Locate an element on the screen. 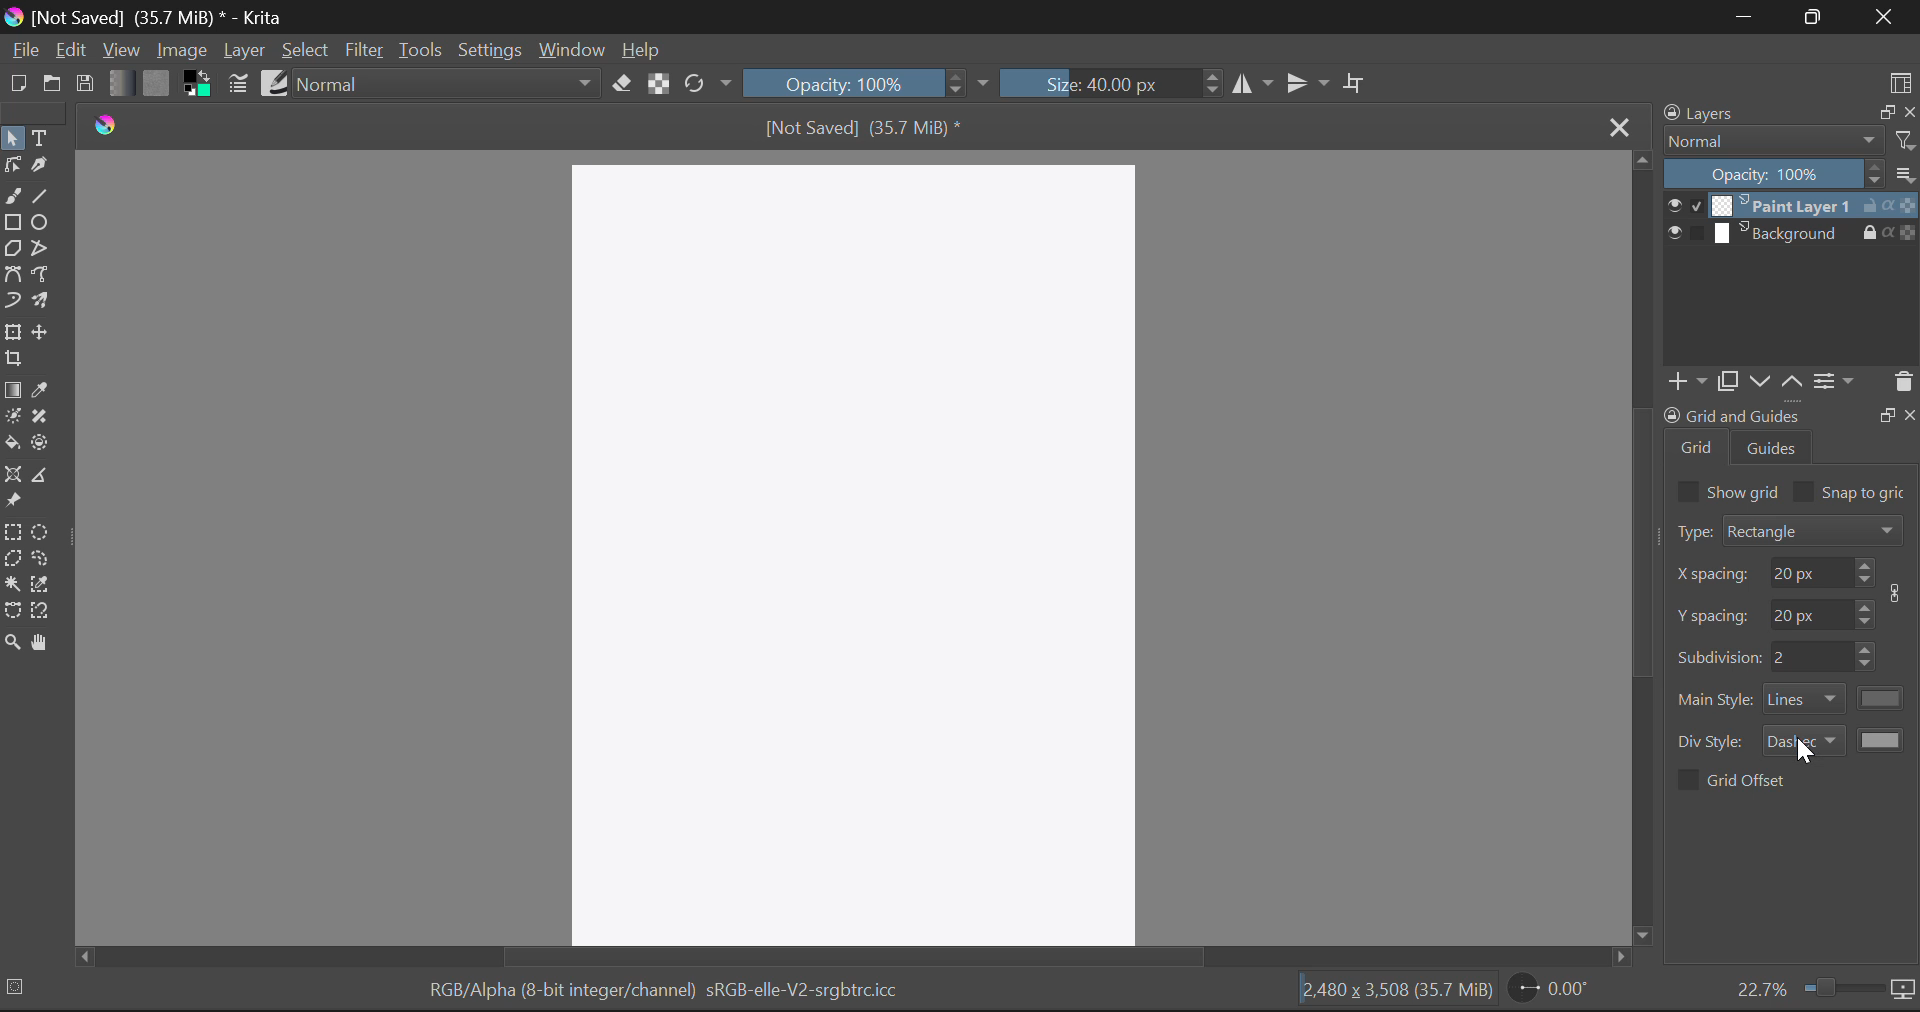  View is located at coordinates (121, 50).